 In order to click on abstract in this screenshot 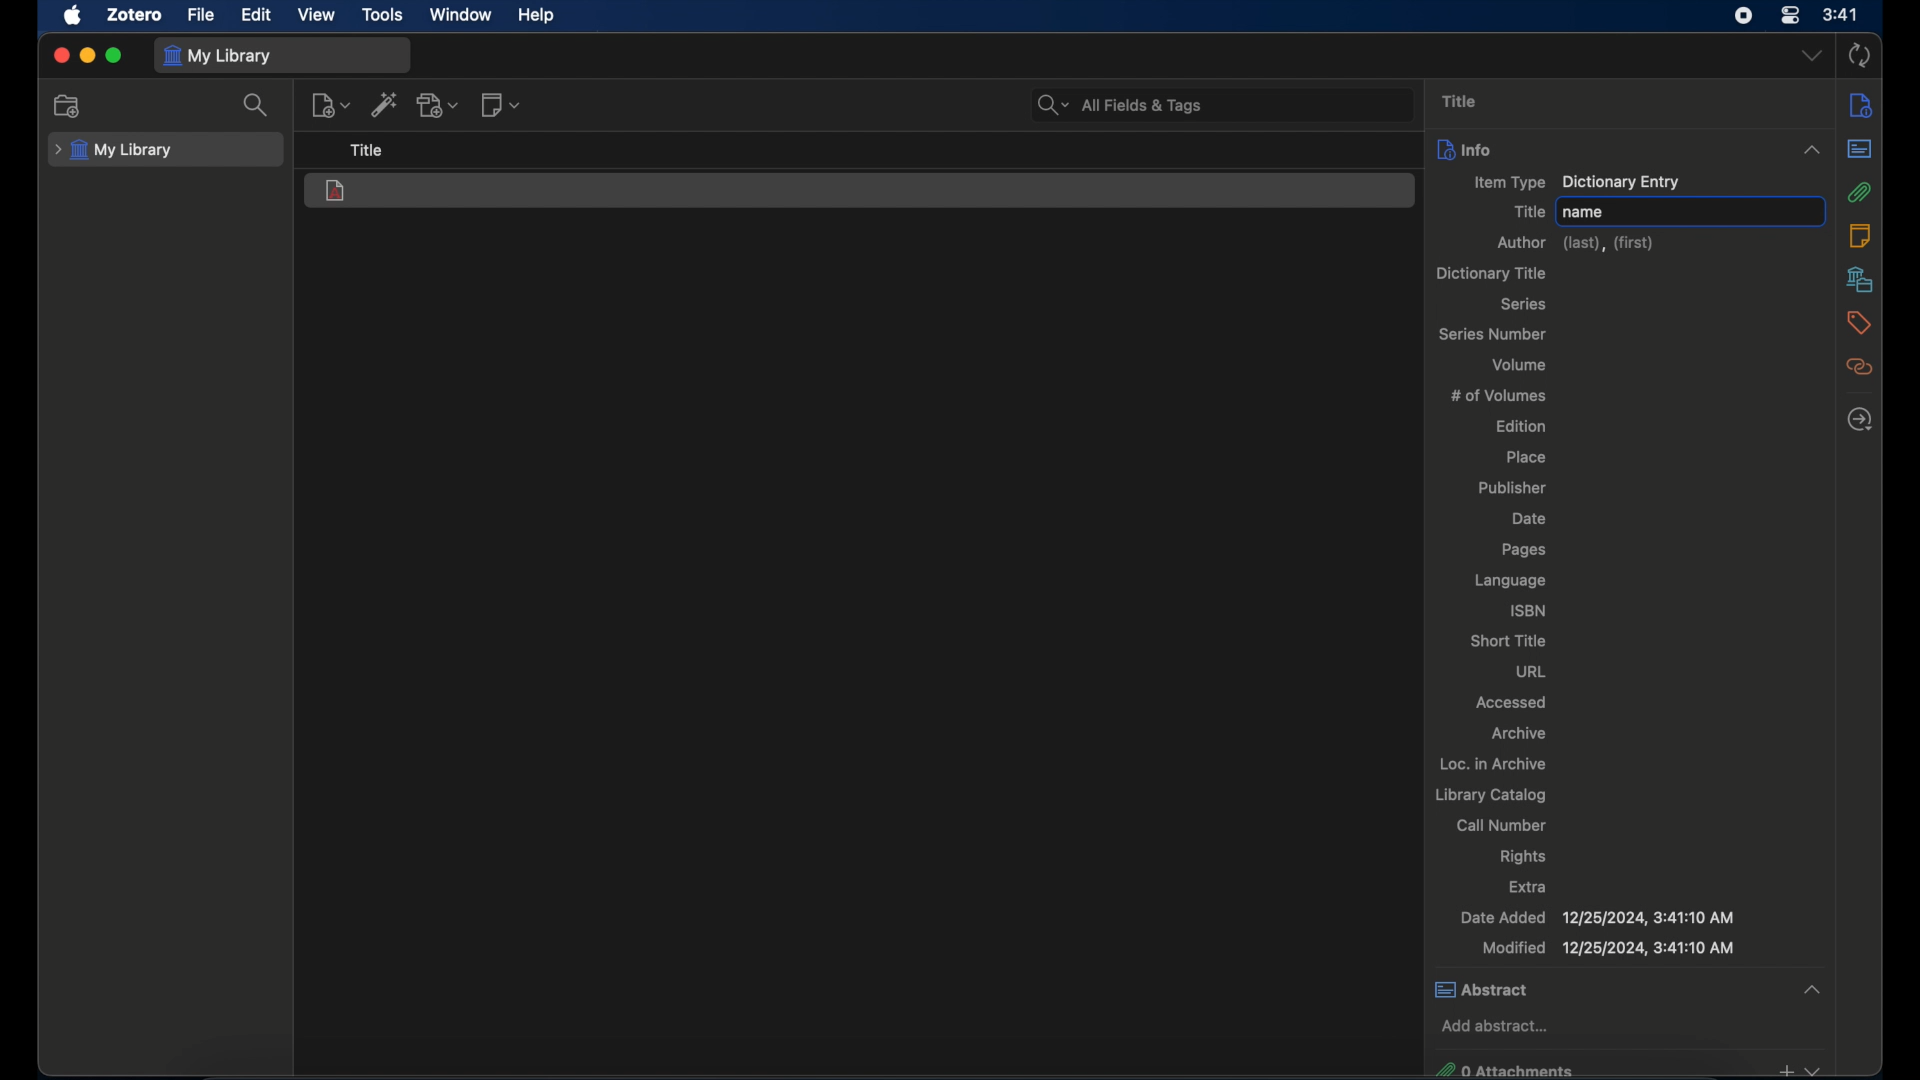, I will do `click(1860, 149)`.